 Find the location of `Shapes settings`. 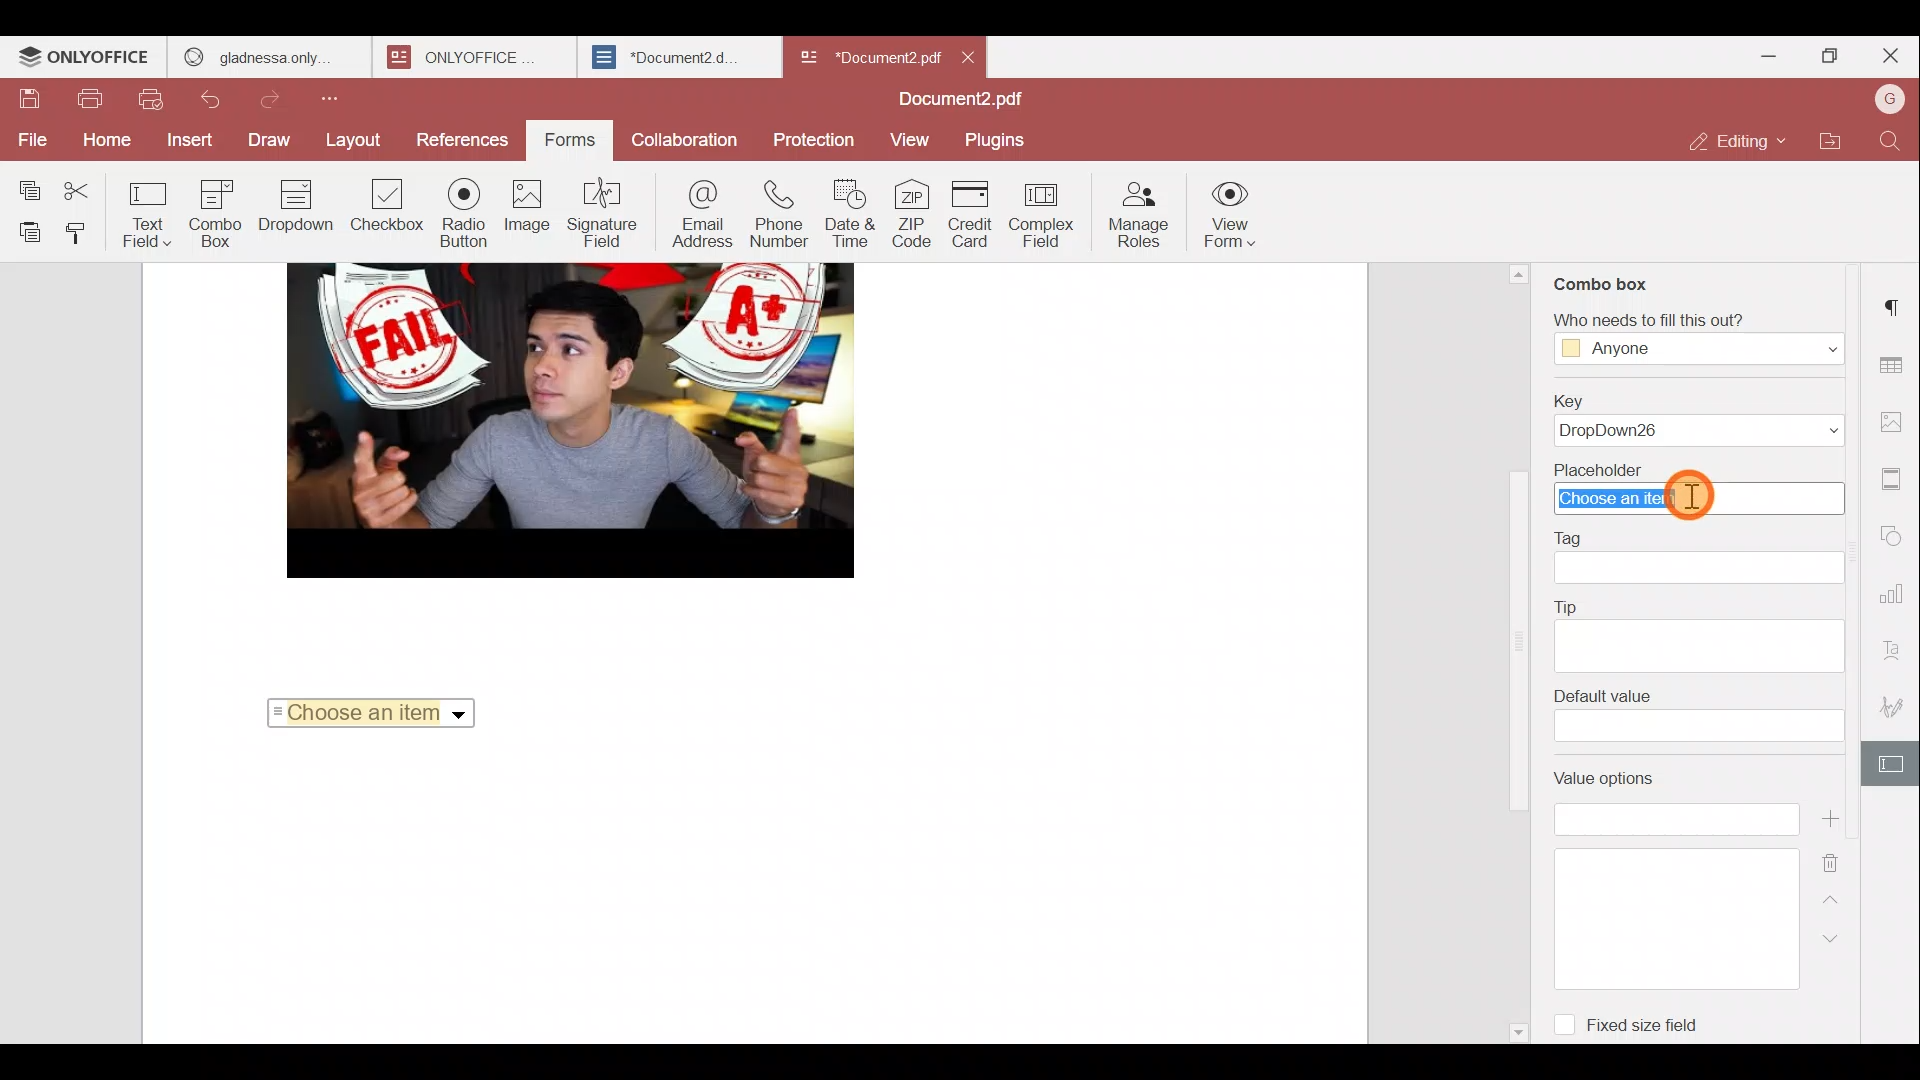

Shapes settings is located at coordinates (1897, 532).